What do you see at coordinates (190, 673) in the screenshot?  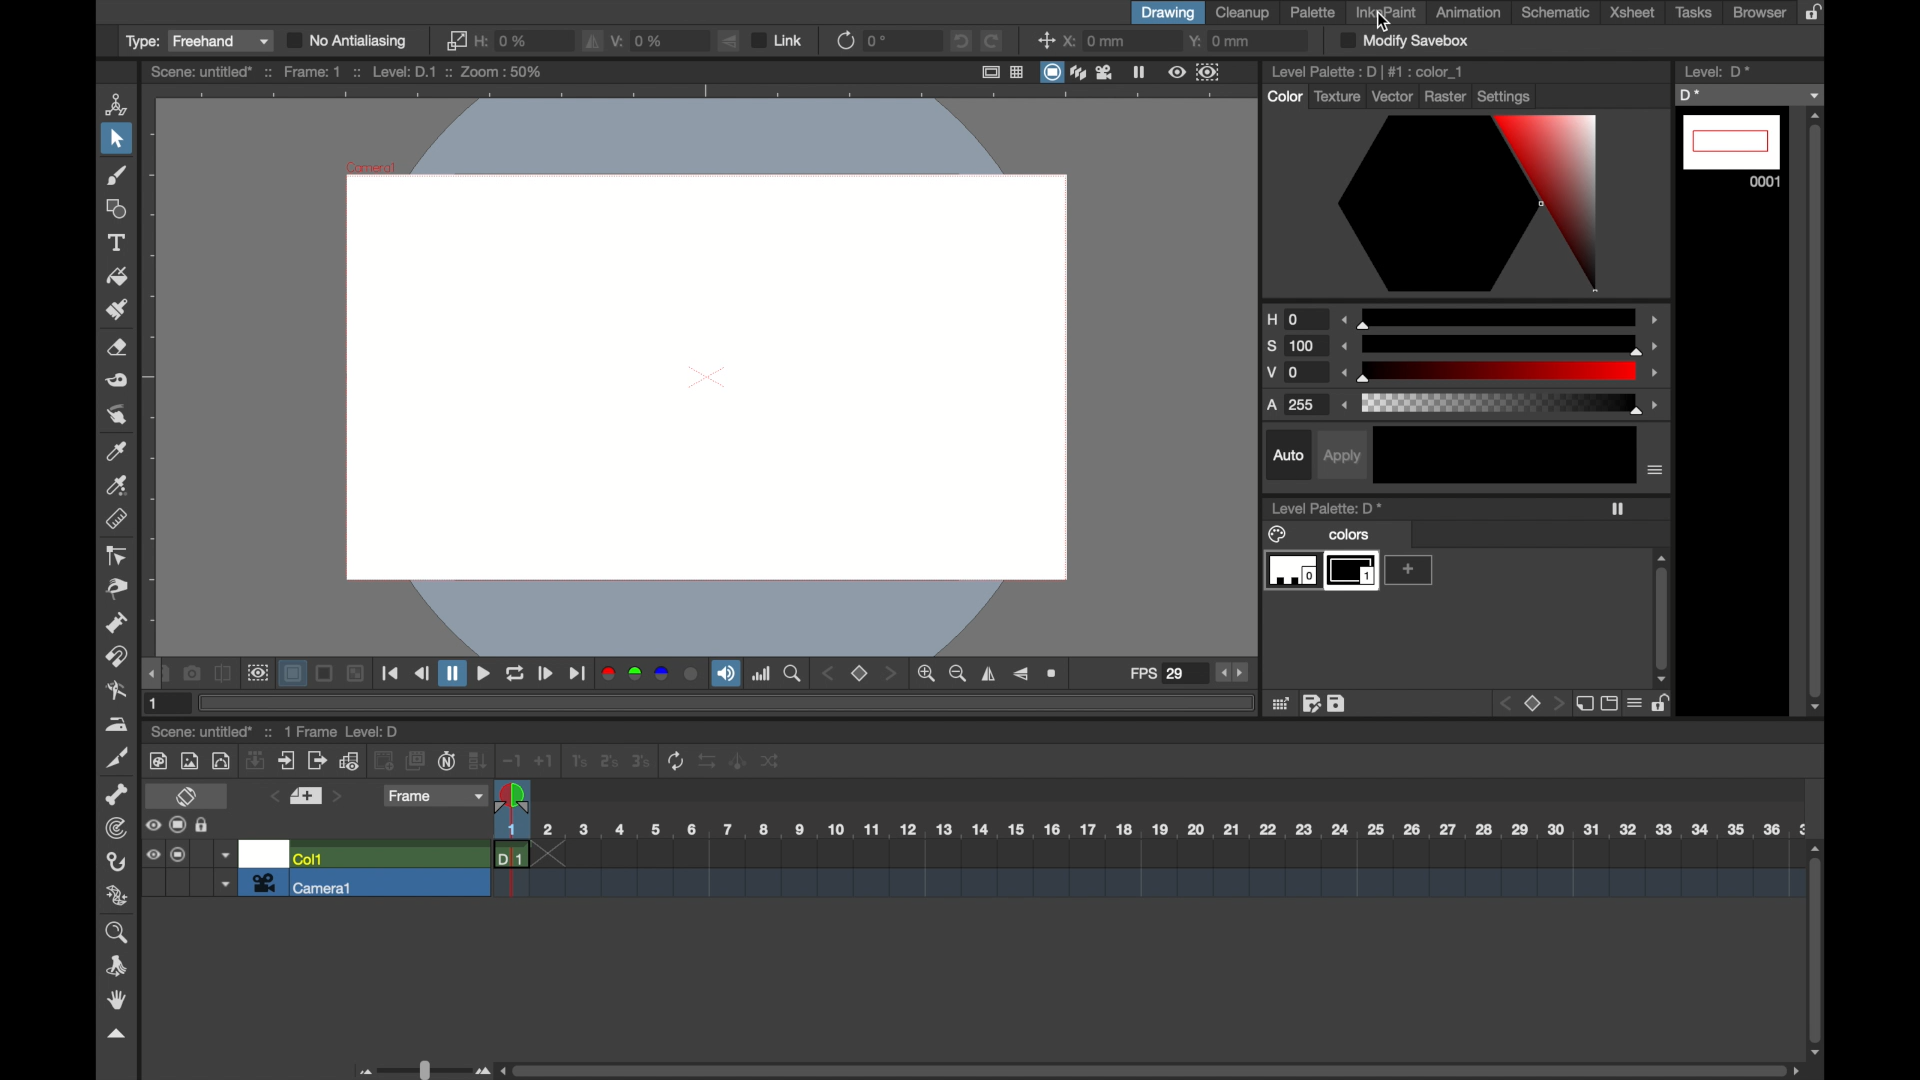 I see `snapshot` at bounding box center [190, 673].